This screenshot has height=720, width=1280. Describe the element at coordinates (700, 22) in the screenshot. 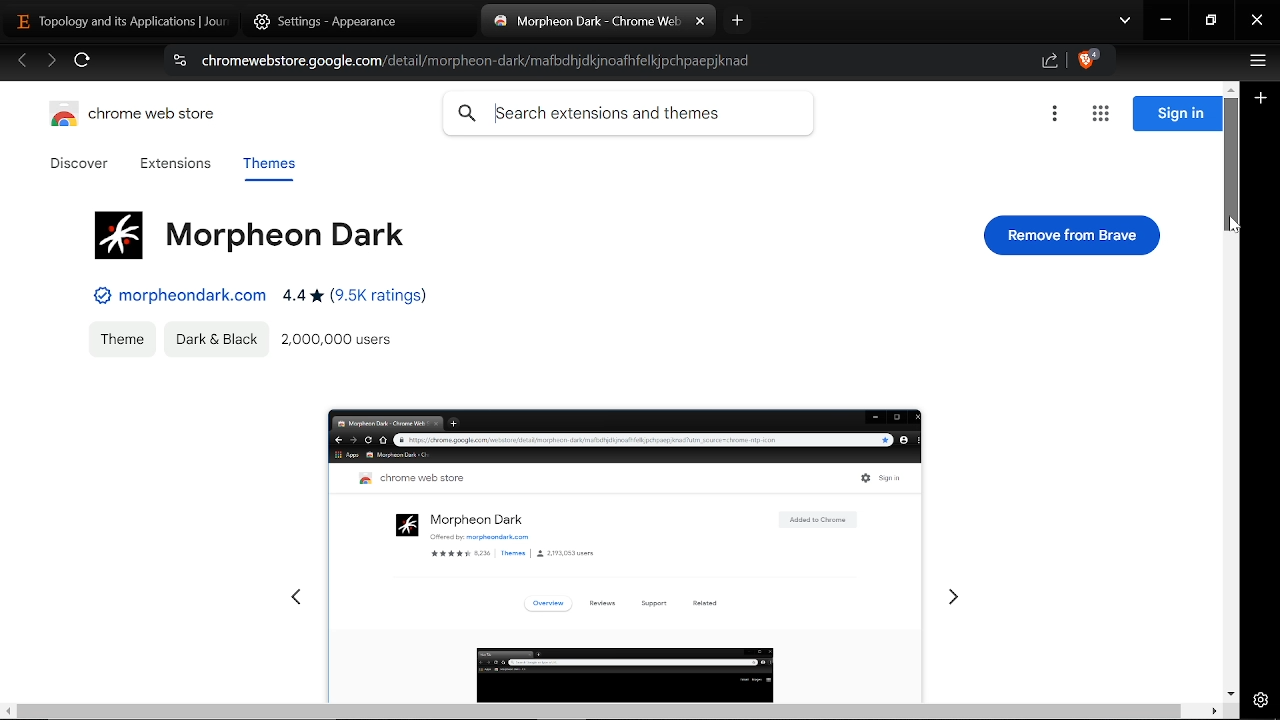

I see `Close current tab` at that location.